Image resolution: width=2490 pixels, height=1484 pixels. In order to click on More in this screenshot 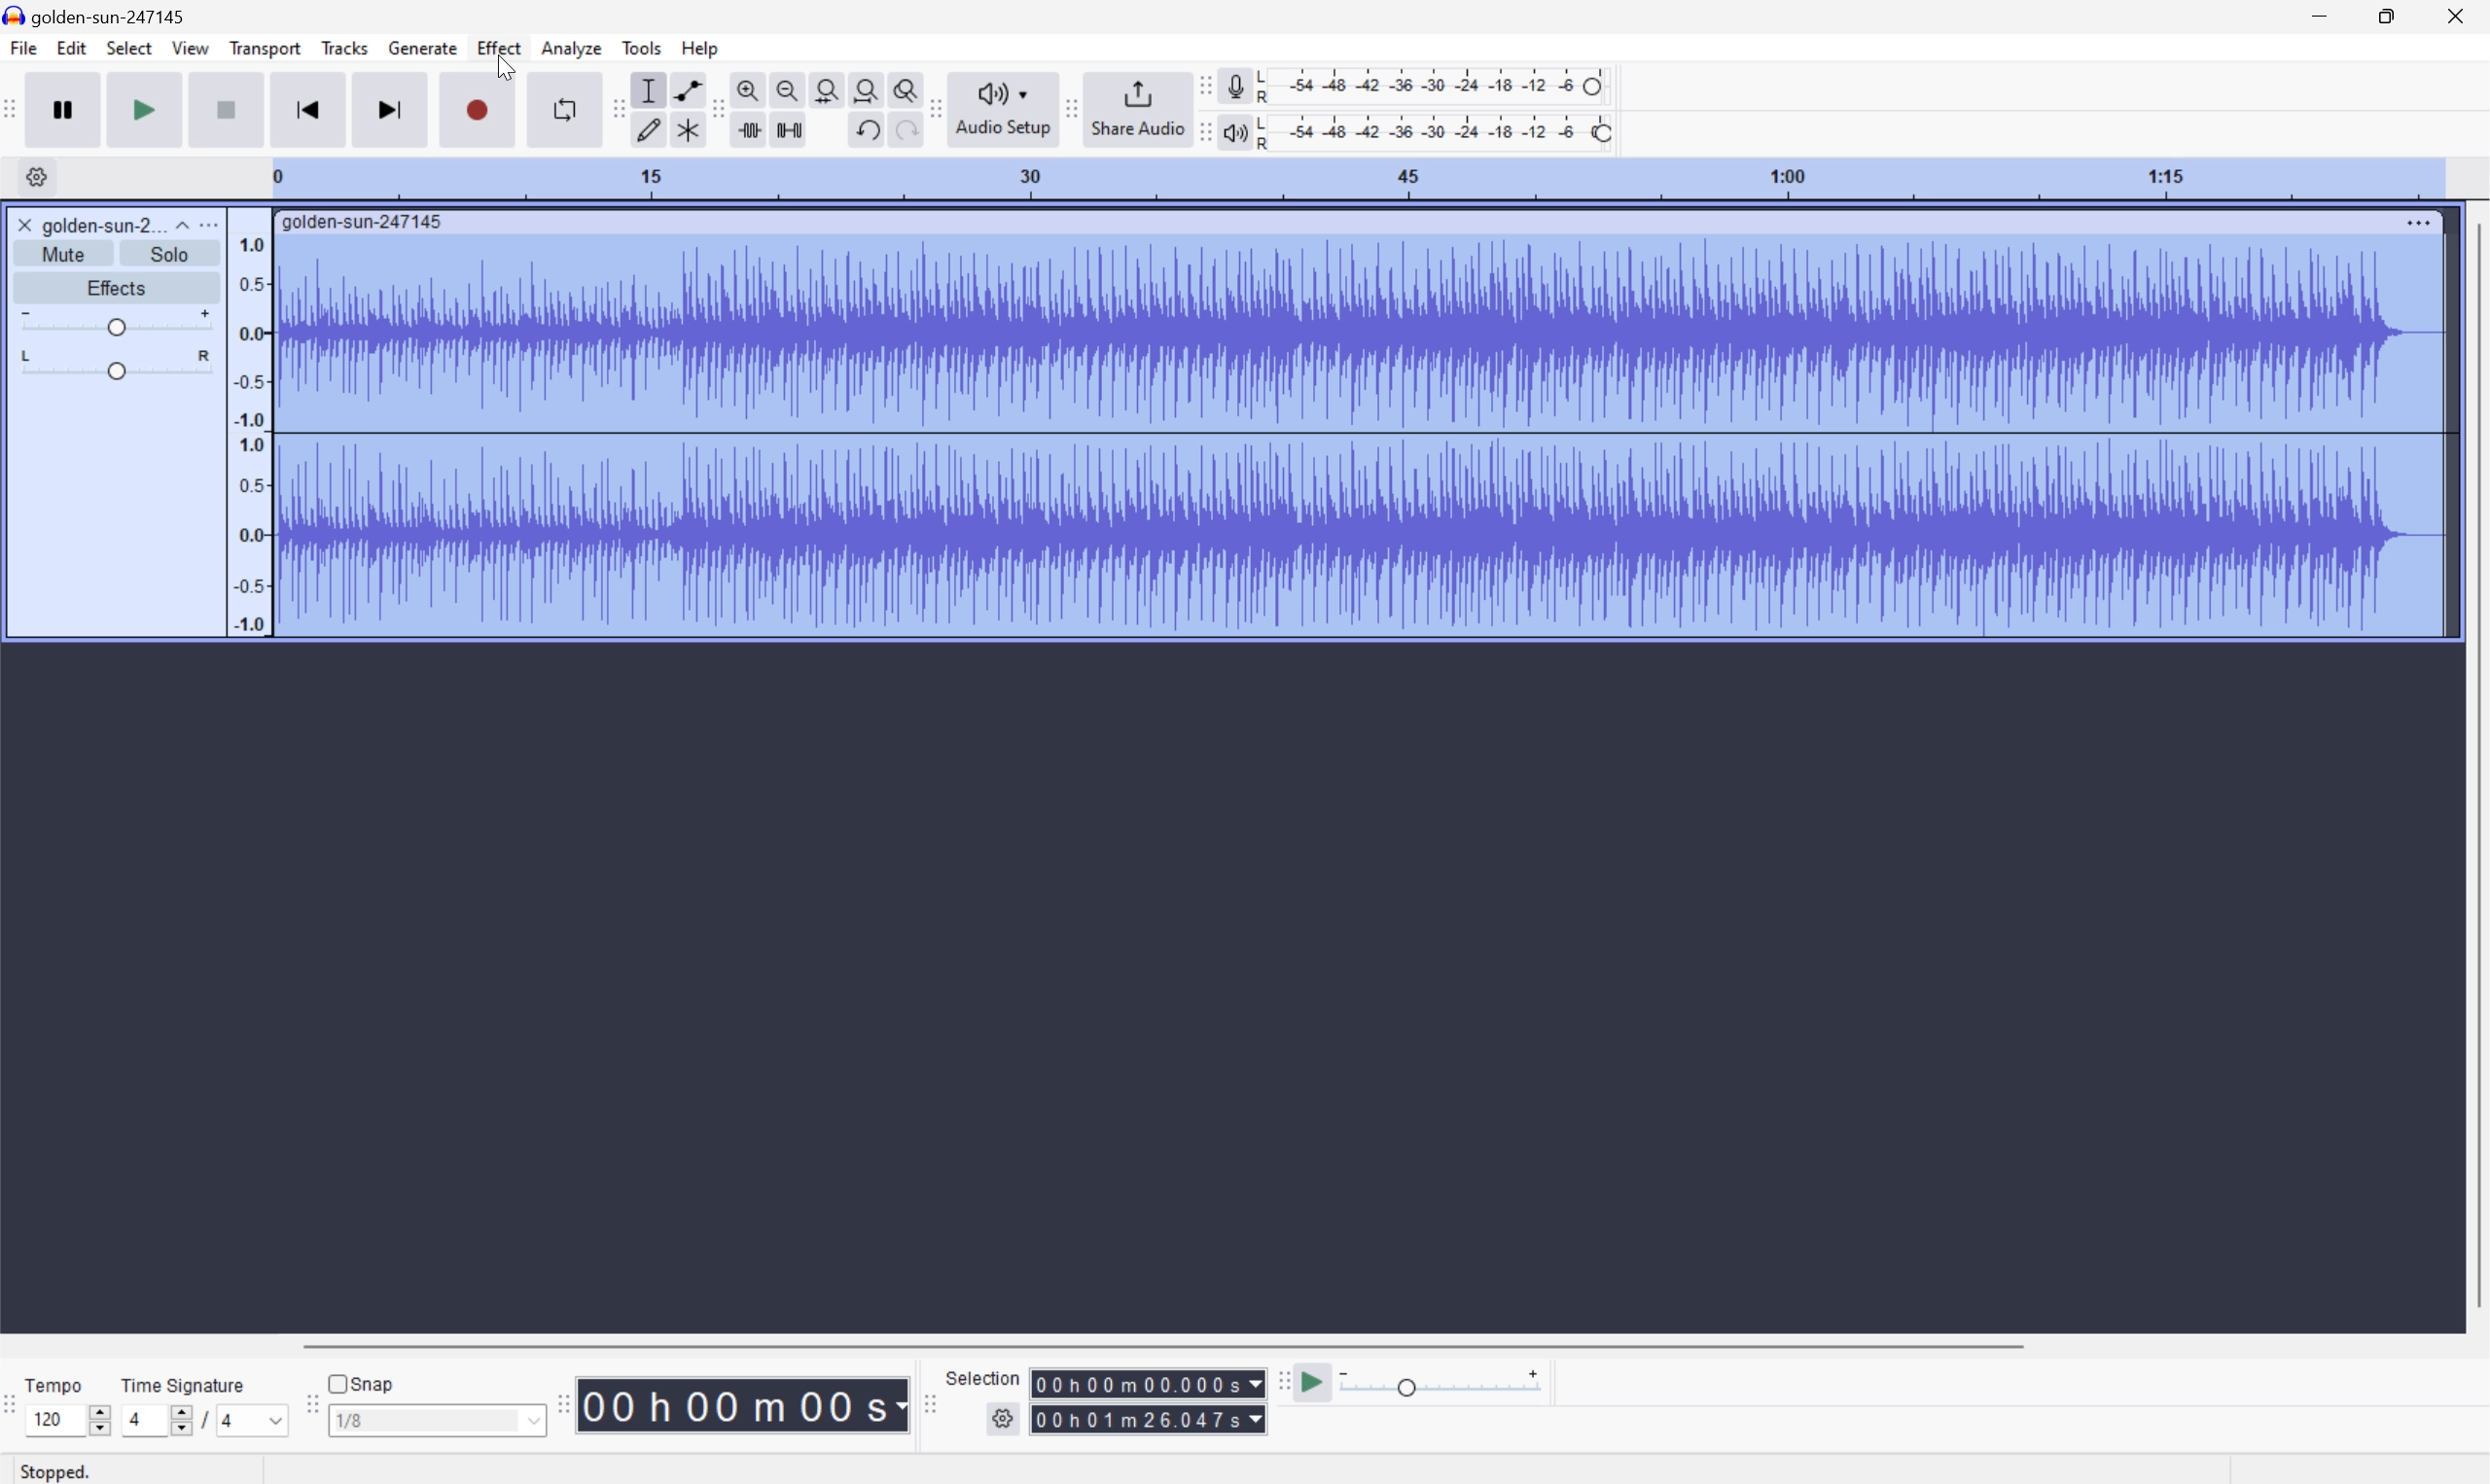, I will do `click(2415, 220)`.